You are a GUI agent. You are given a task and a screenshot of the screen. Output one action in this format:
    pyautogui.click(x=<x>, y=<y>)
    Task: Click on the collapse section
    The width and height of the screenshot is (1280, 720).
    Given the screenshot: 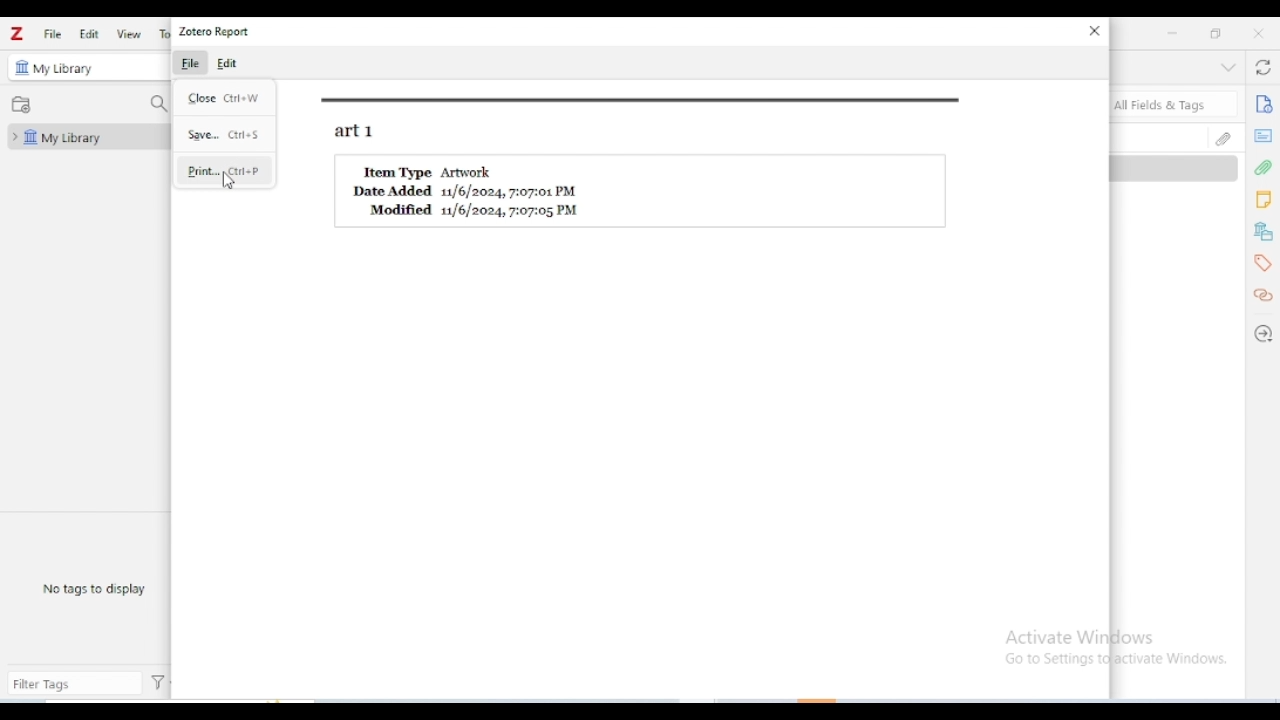 What is the action you would take?
    pyautogui.click(x=1228, y=67)
    